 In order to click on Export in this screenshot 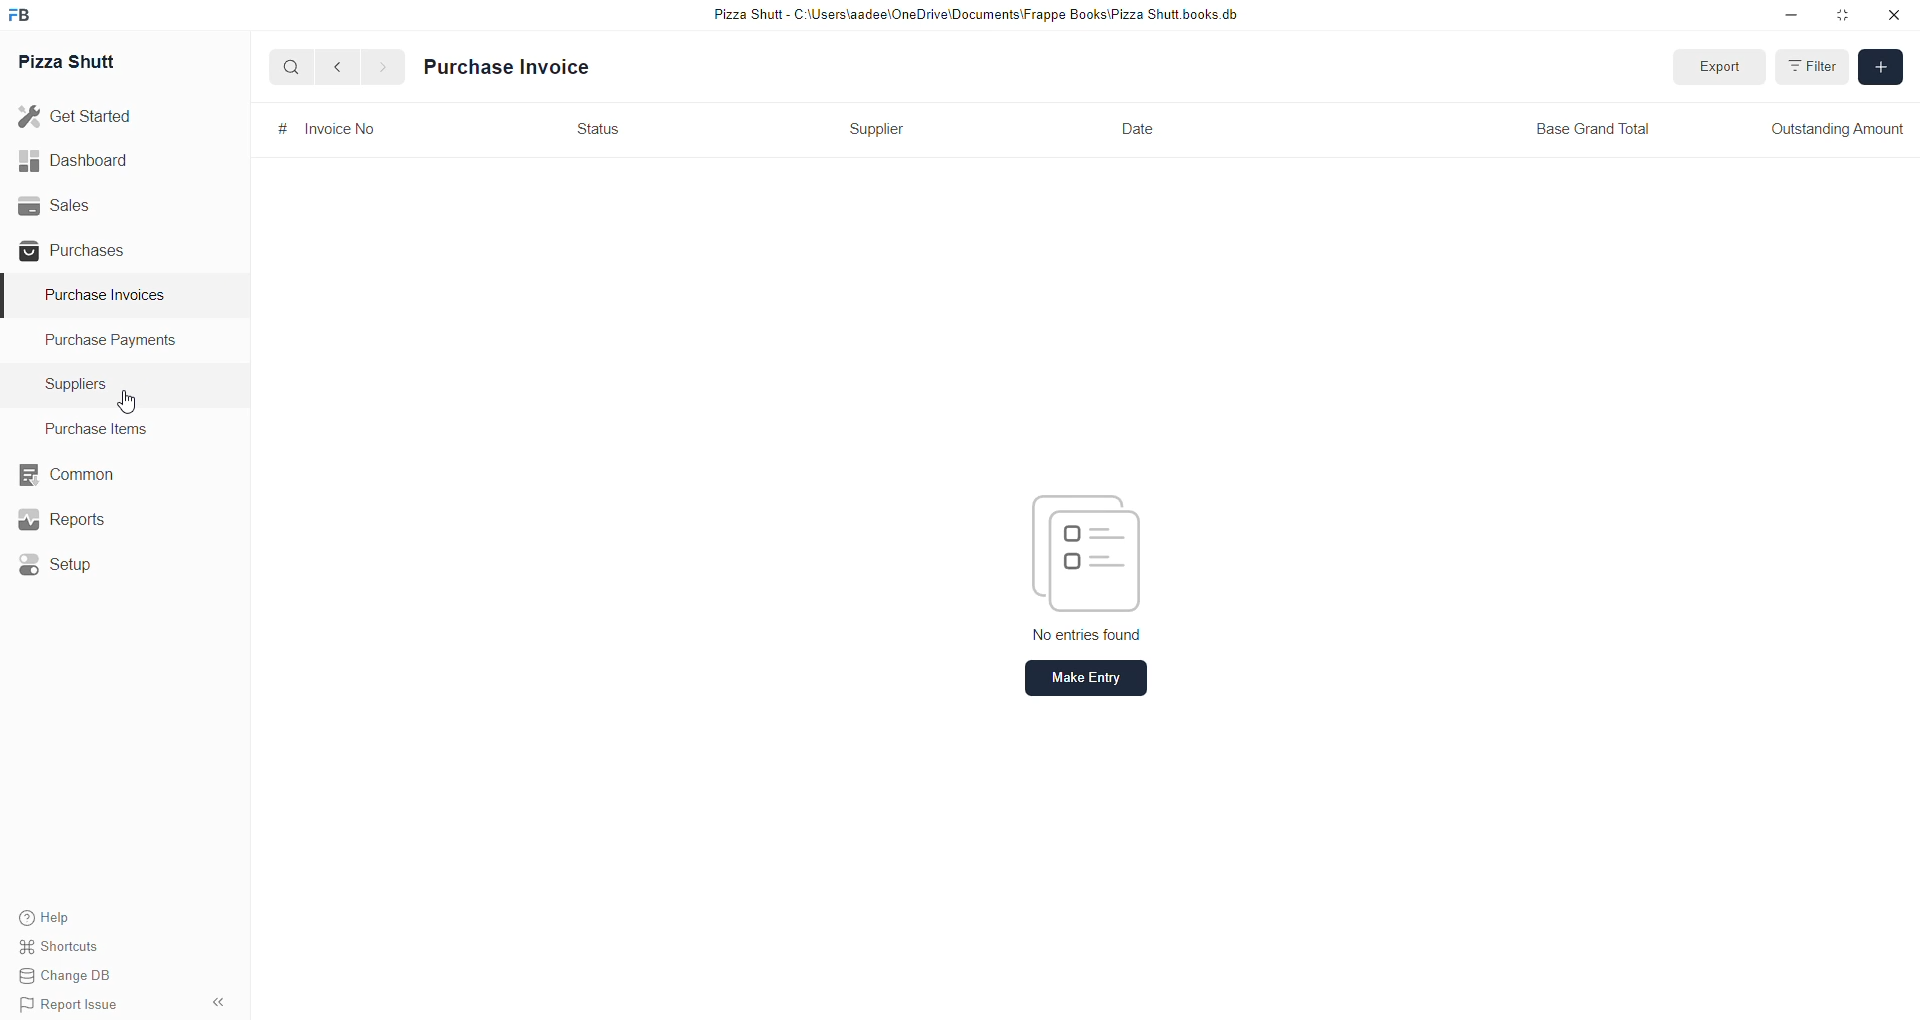, I will do `click(1717, 68)`.